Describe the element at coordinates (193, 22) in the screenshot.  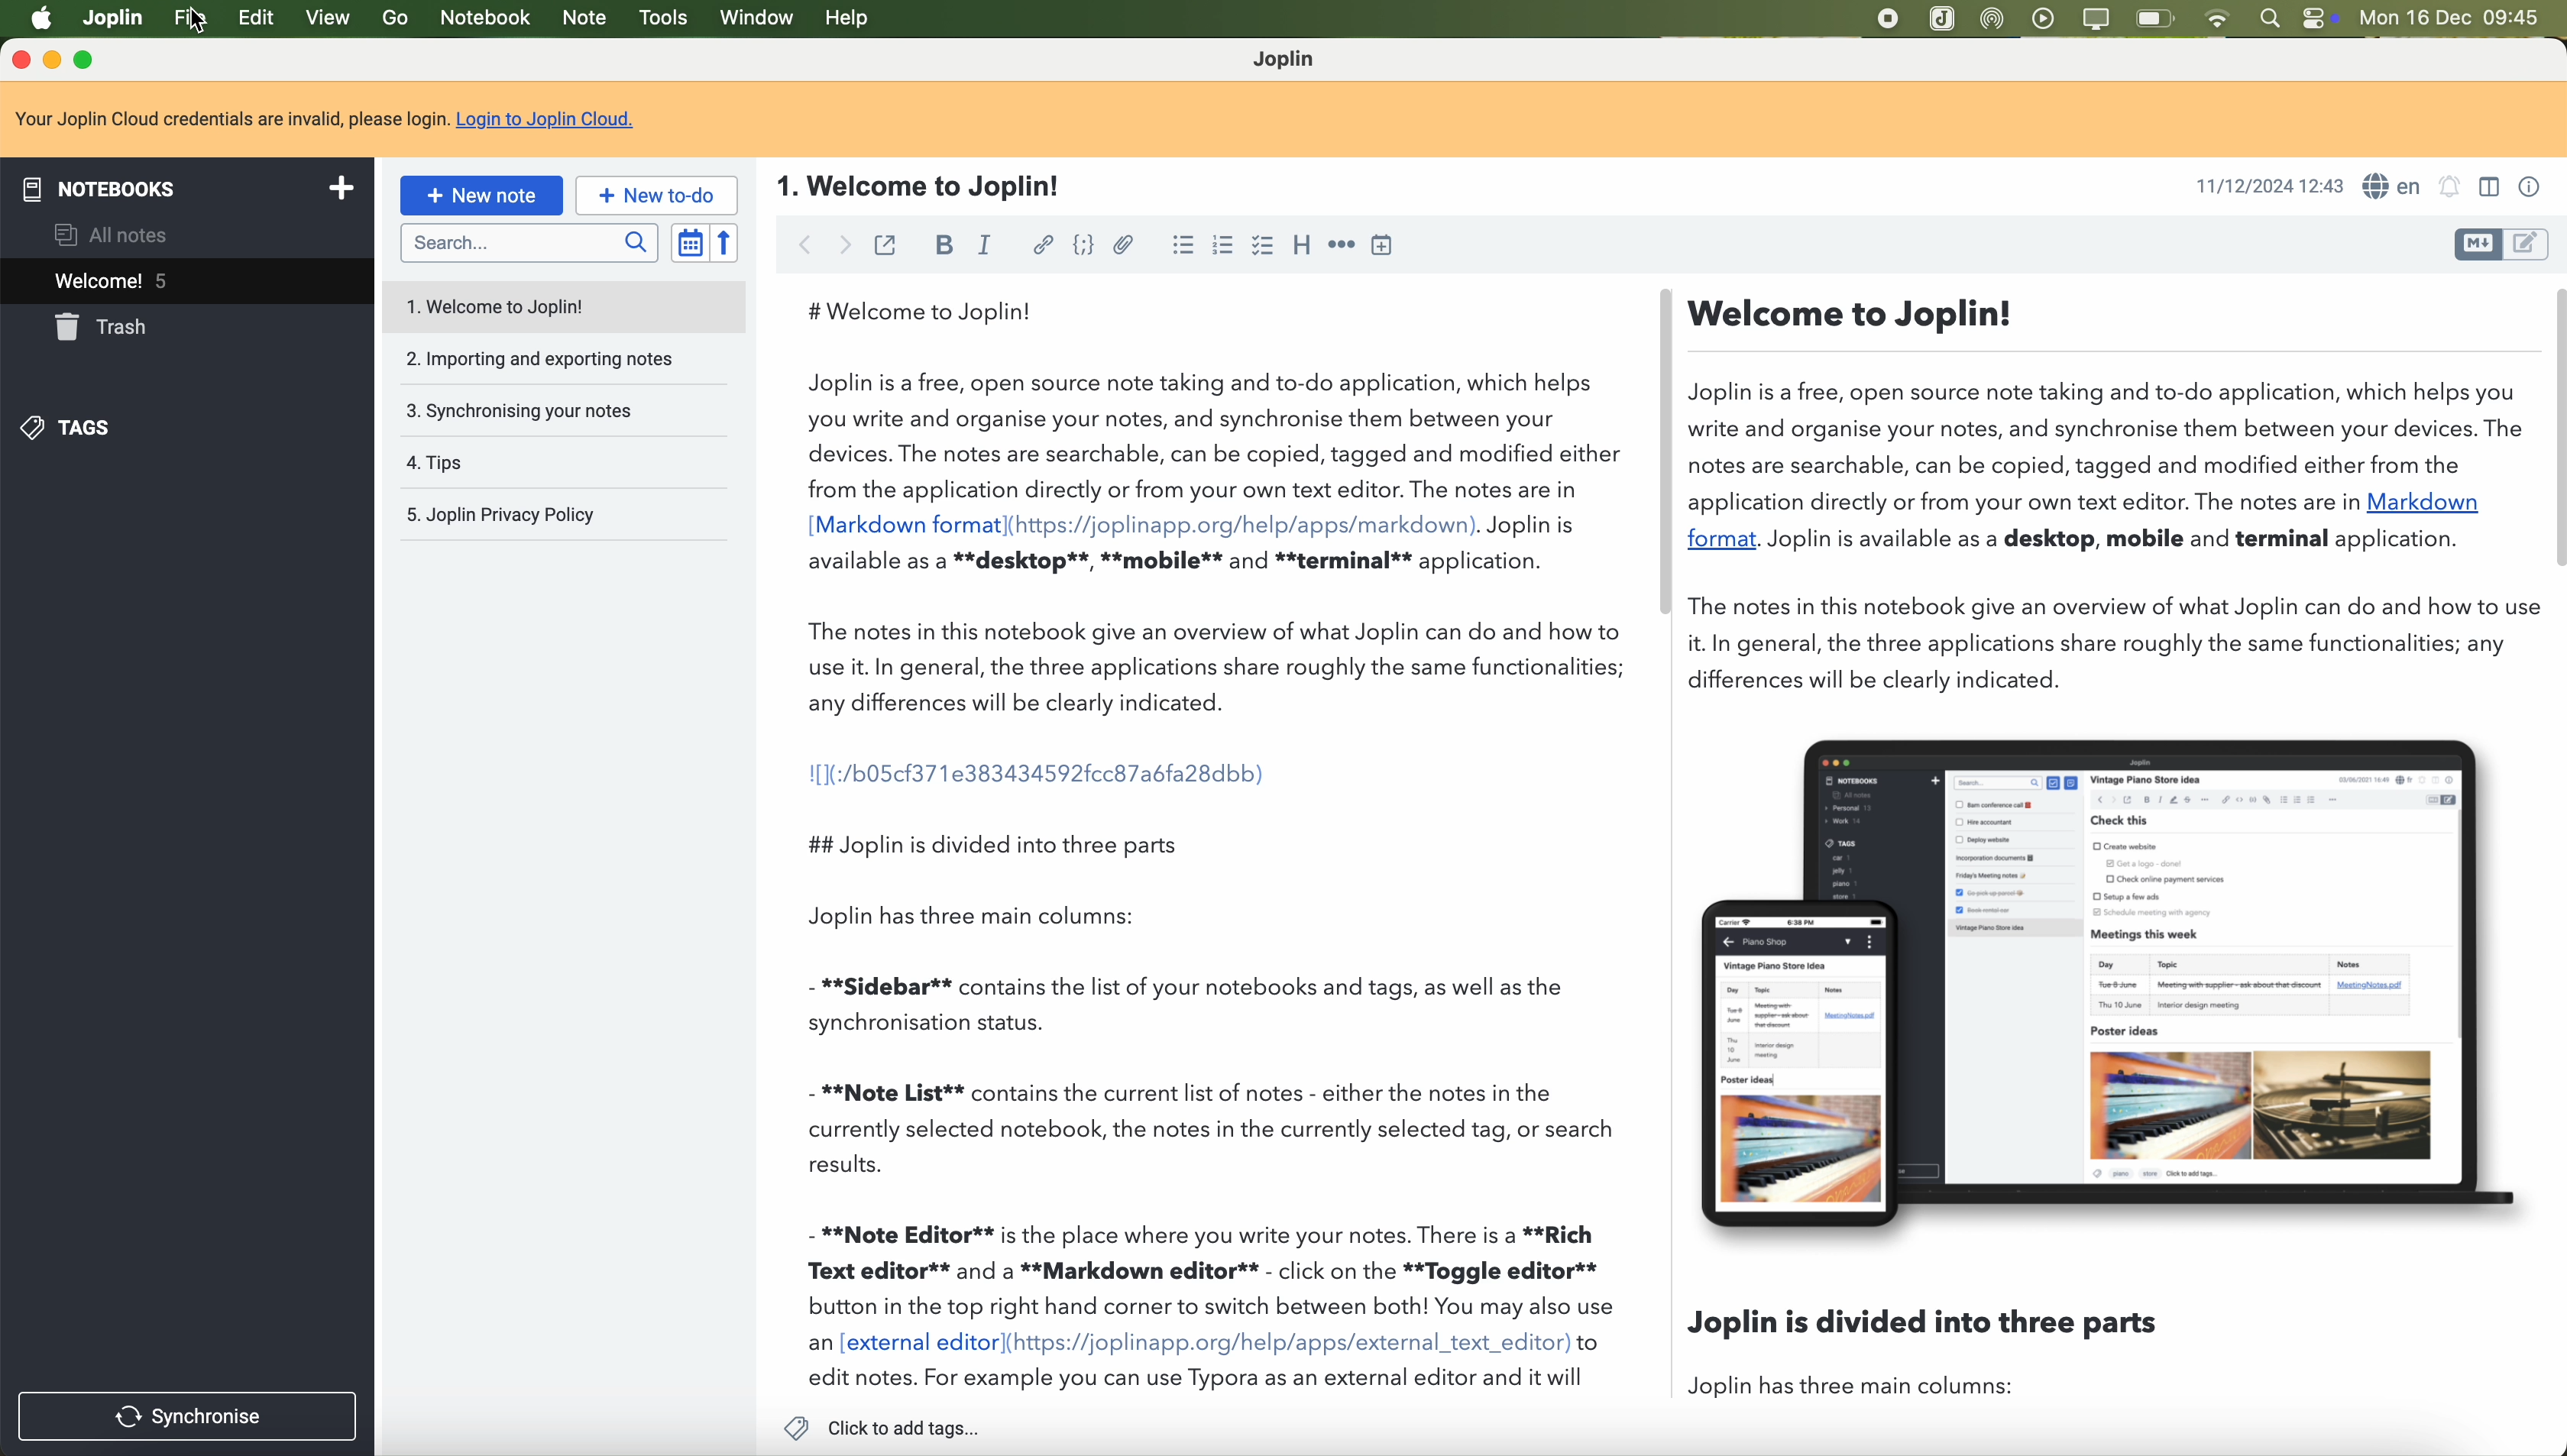
I see `Cursor` at that location.